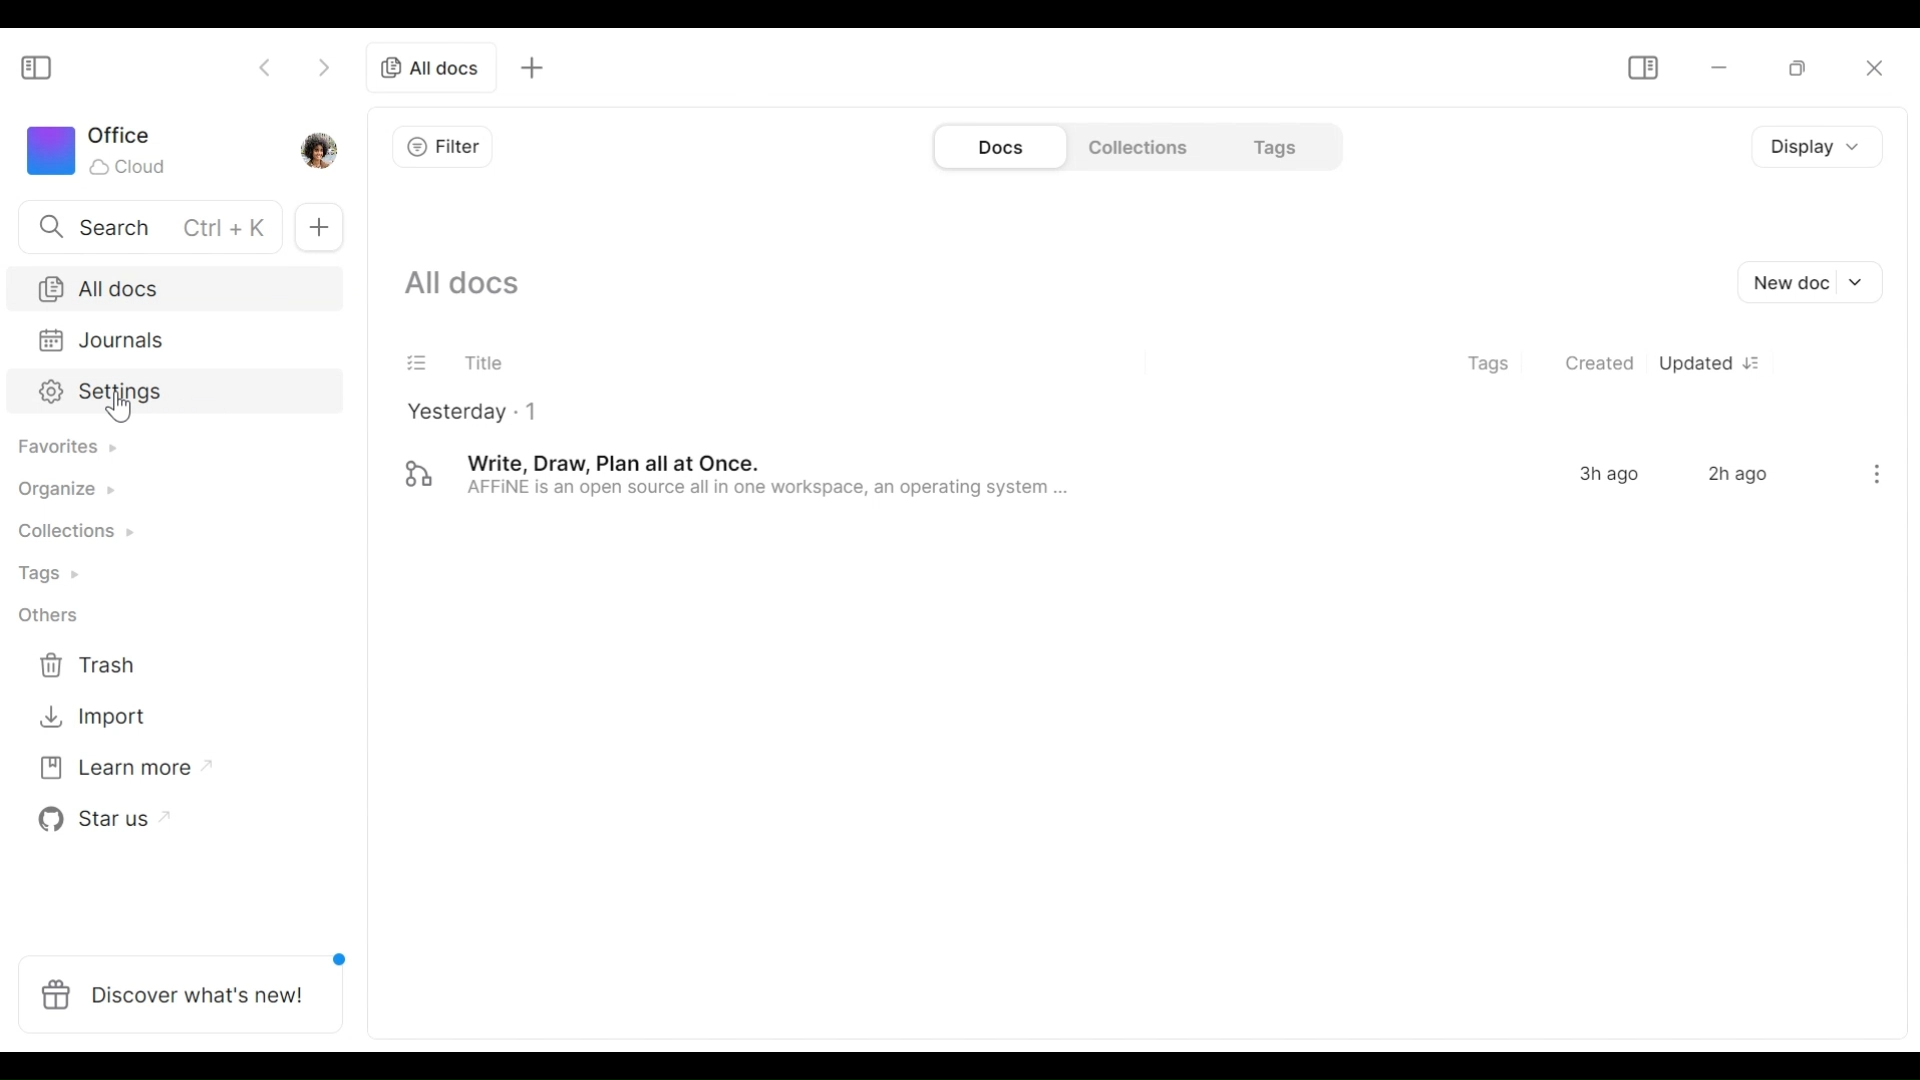 The image size is (1920, 1080). What do you see at coordinates (1809, 283) in the screenshot?
I see `New document` at bounding box center [1809, 283].